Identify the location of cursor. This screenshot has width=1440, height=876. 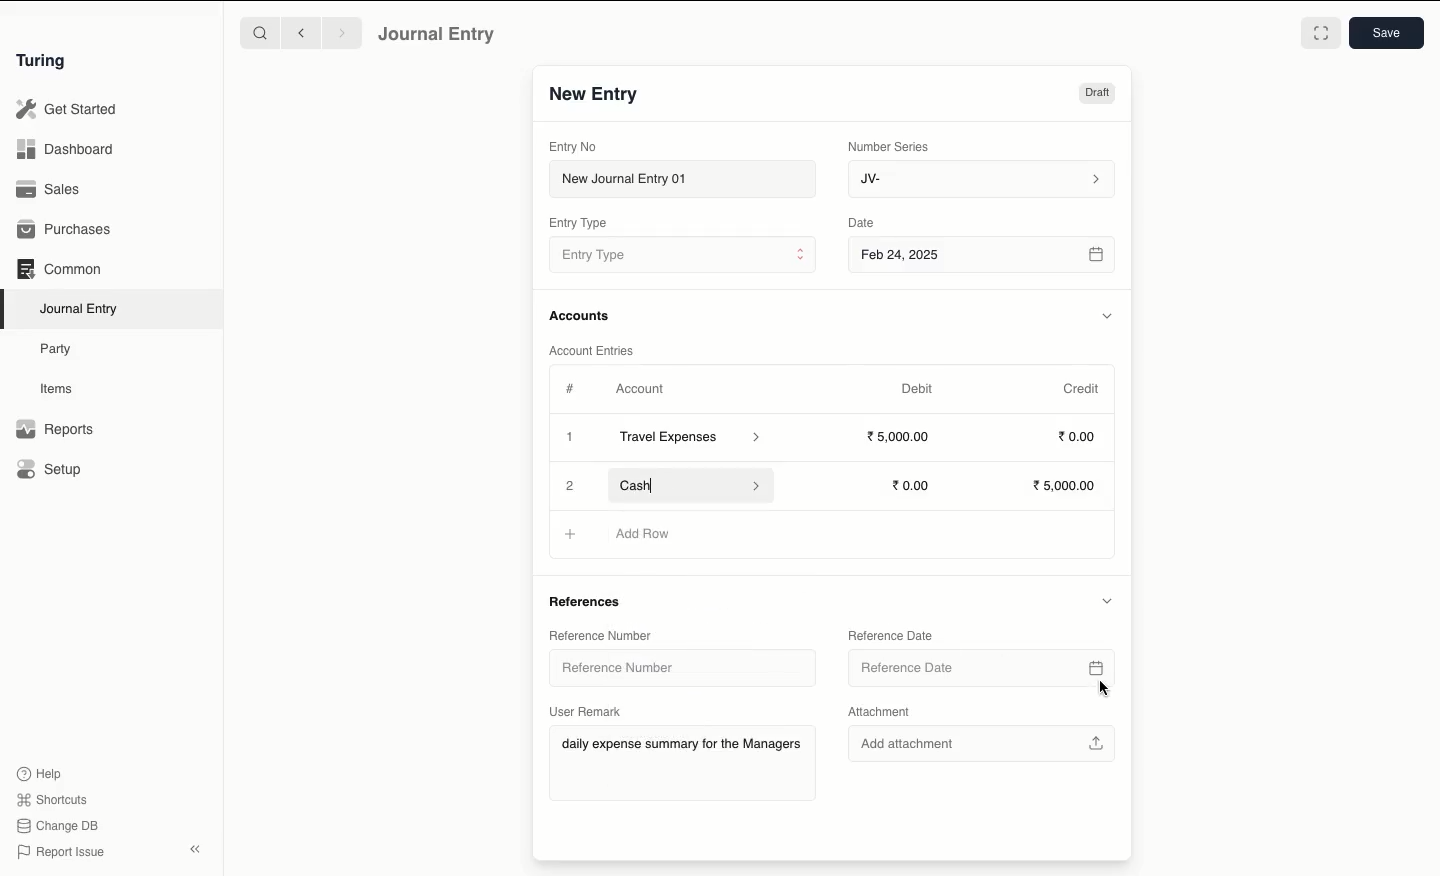
(1103, 690).